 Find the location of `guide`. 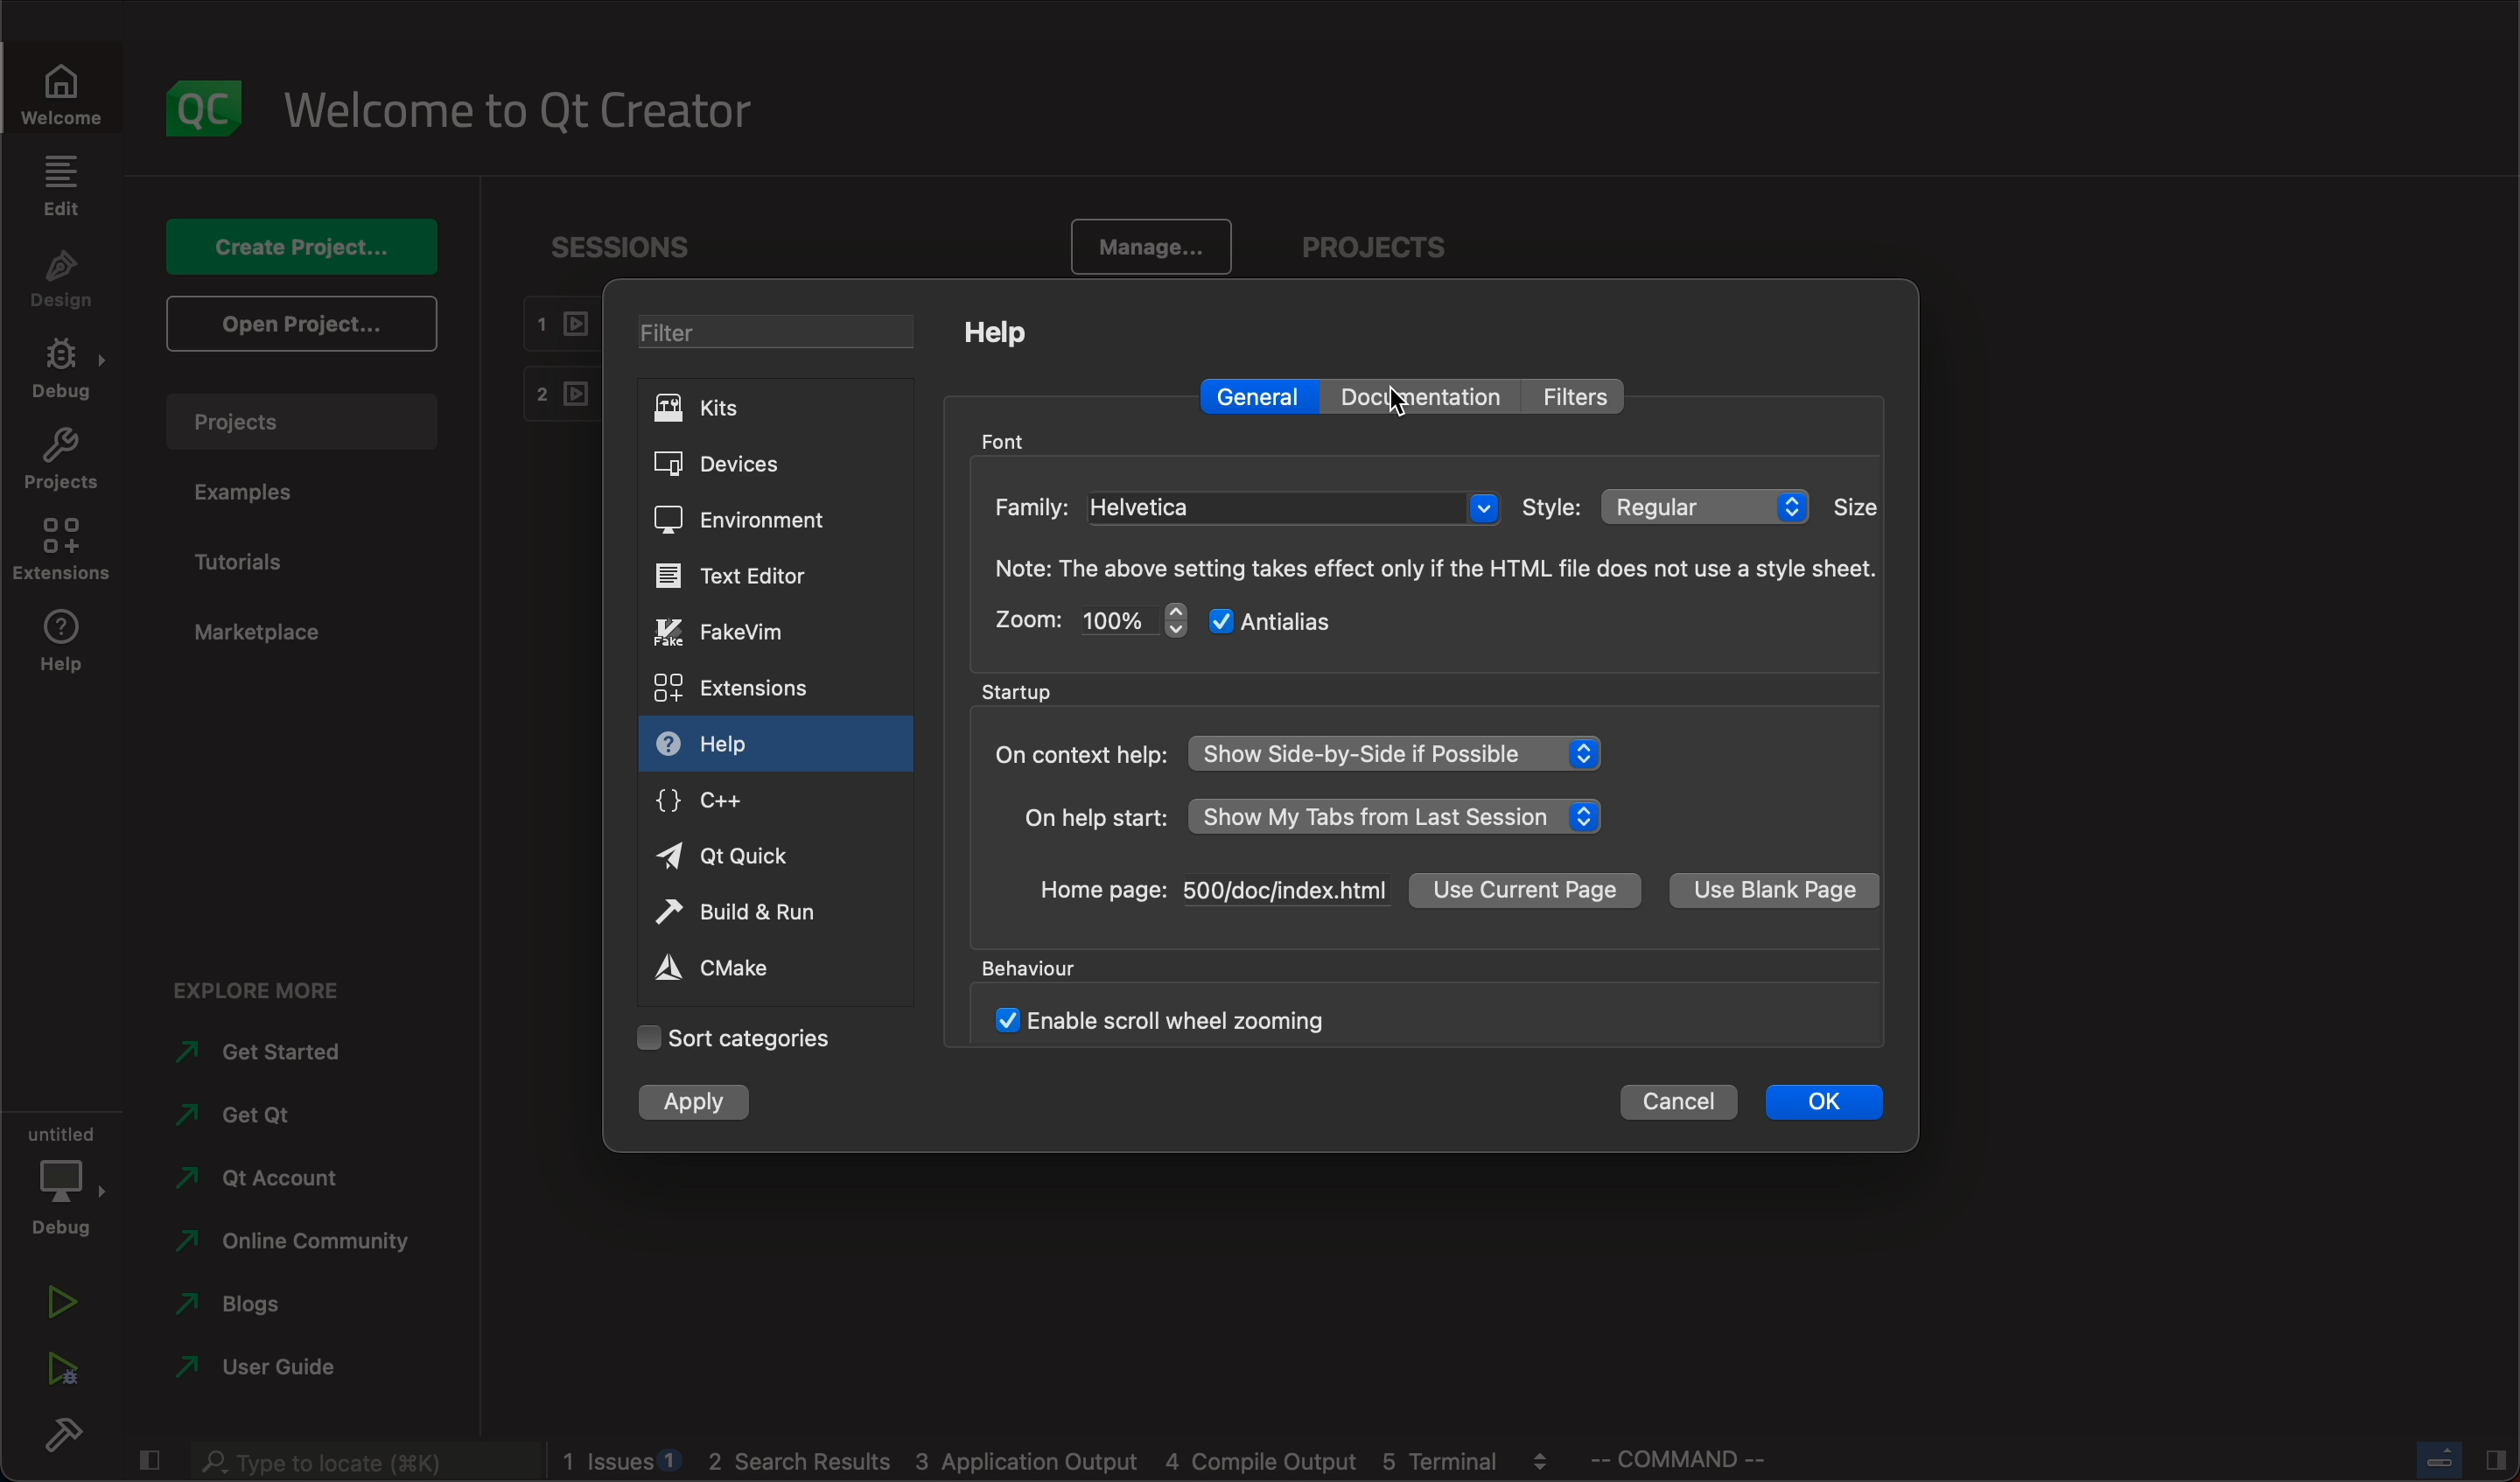

guide is located at coordinates (257, 1367).